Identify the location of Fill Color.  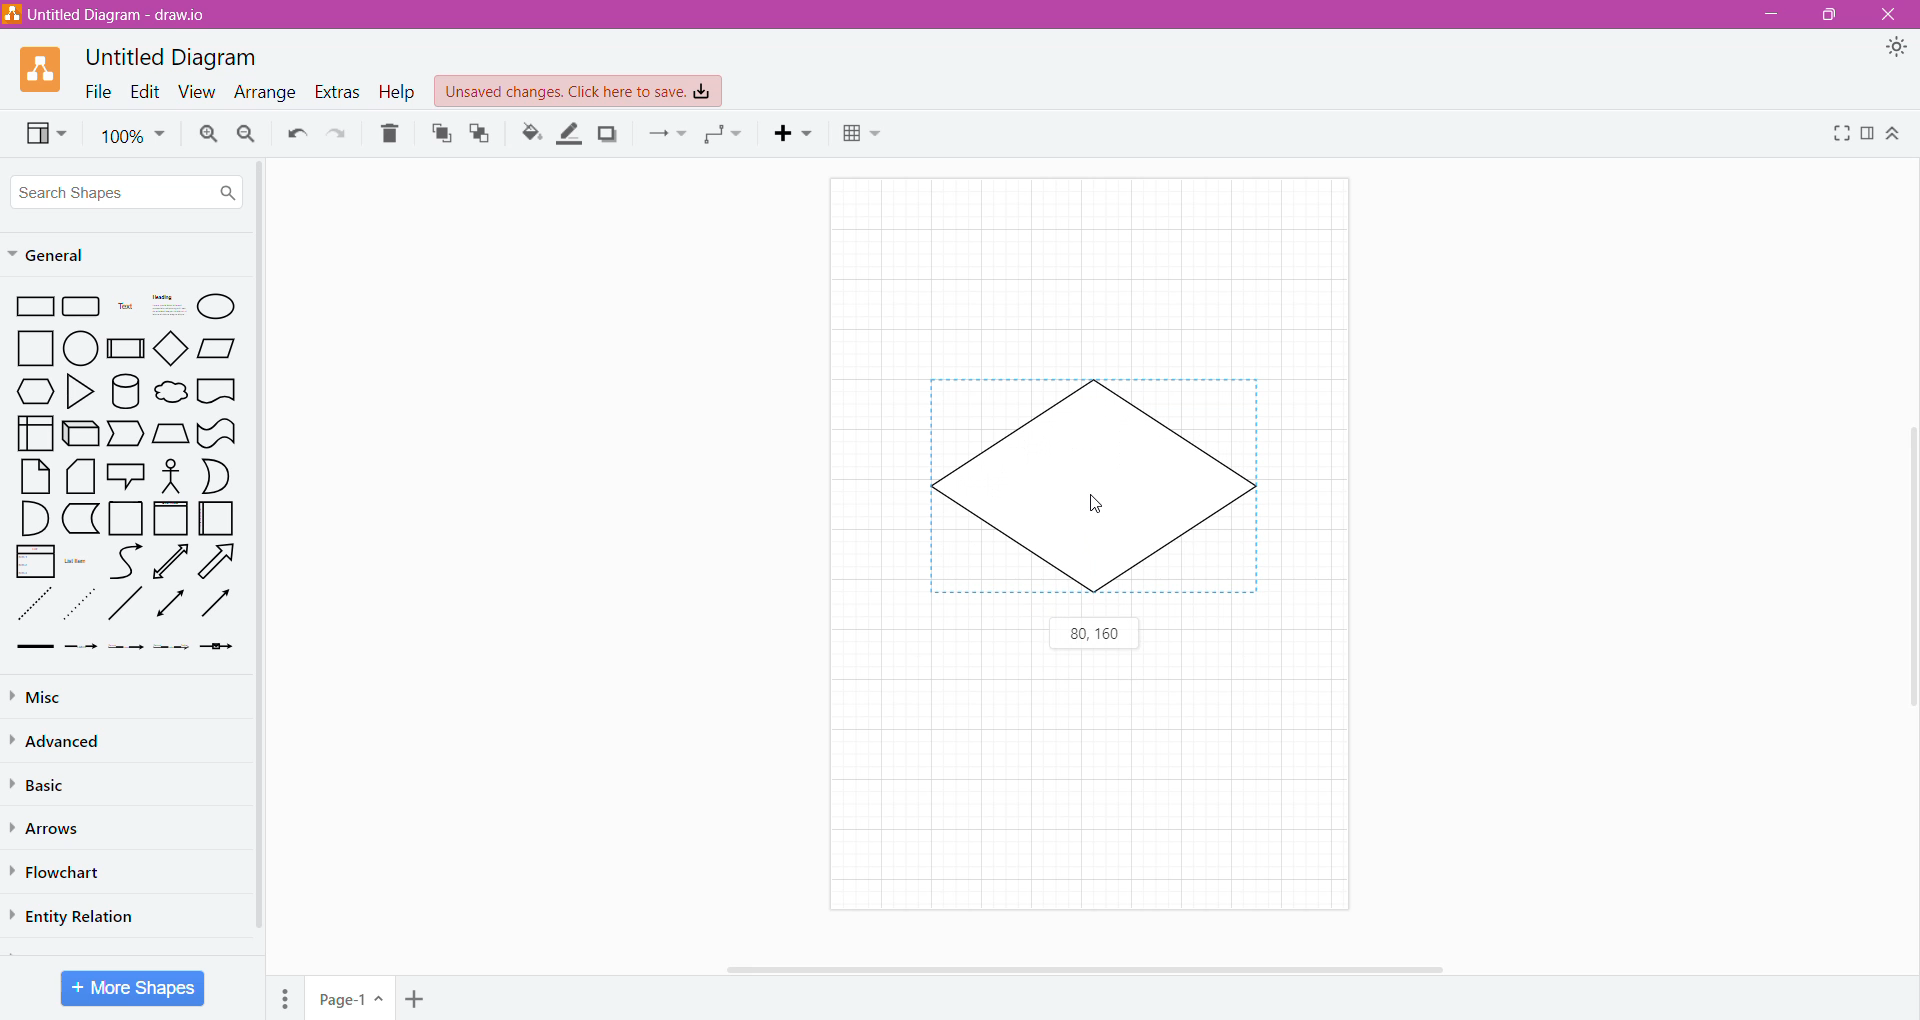
(531, 134).